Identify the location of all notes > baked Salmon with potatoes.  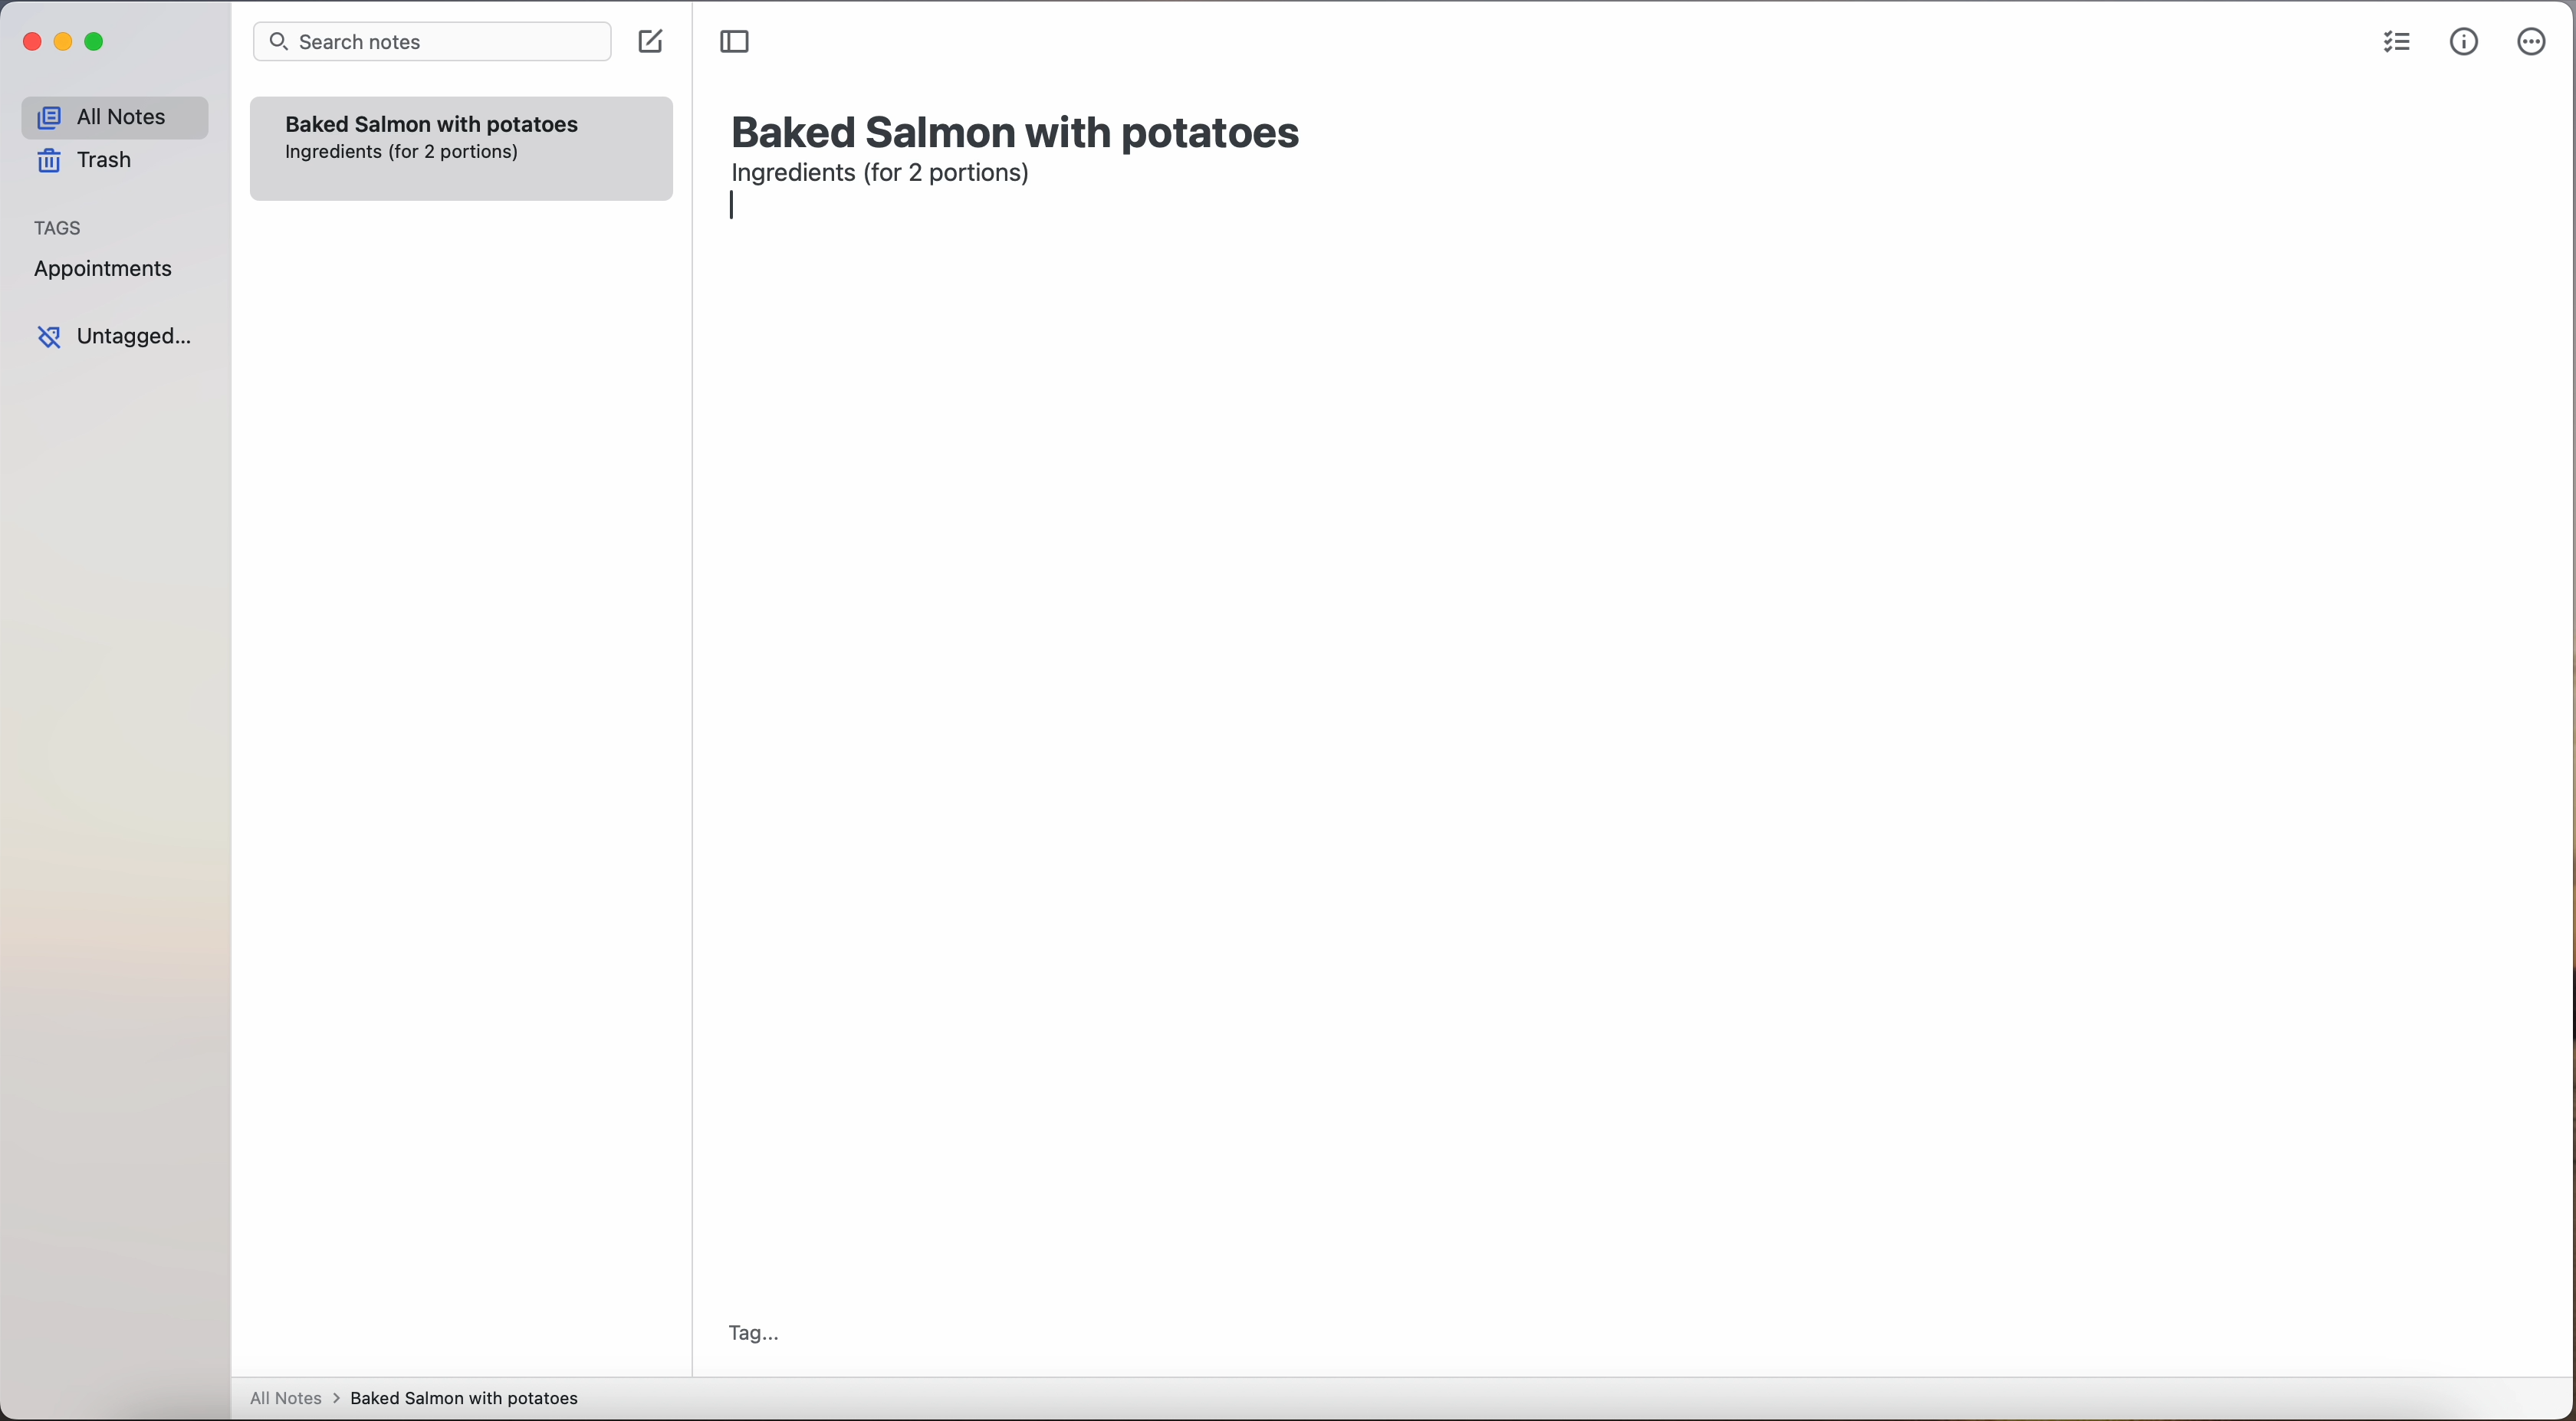
(415, 1397).